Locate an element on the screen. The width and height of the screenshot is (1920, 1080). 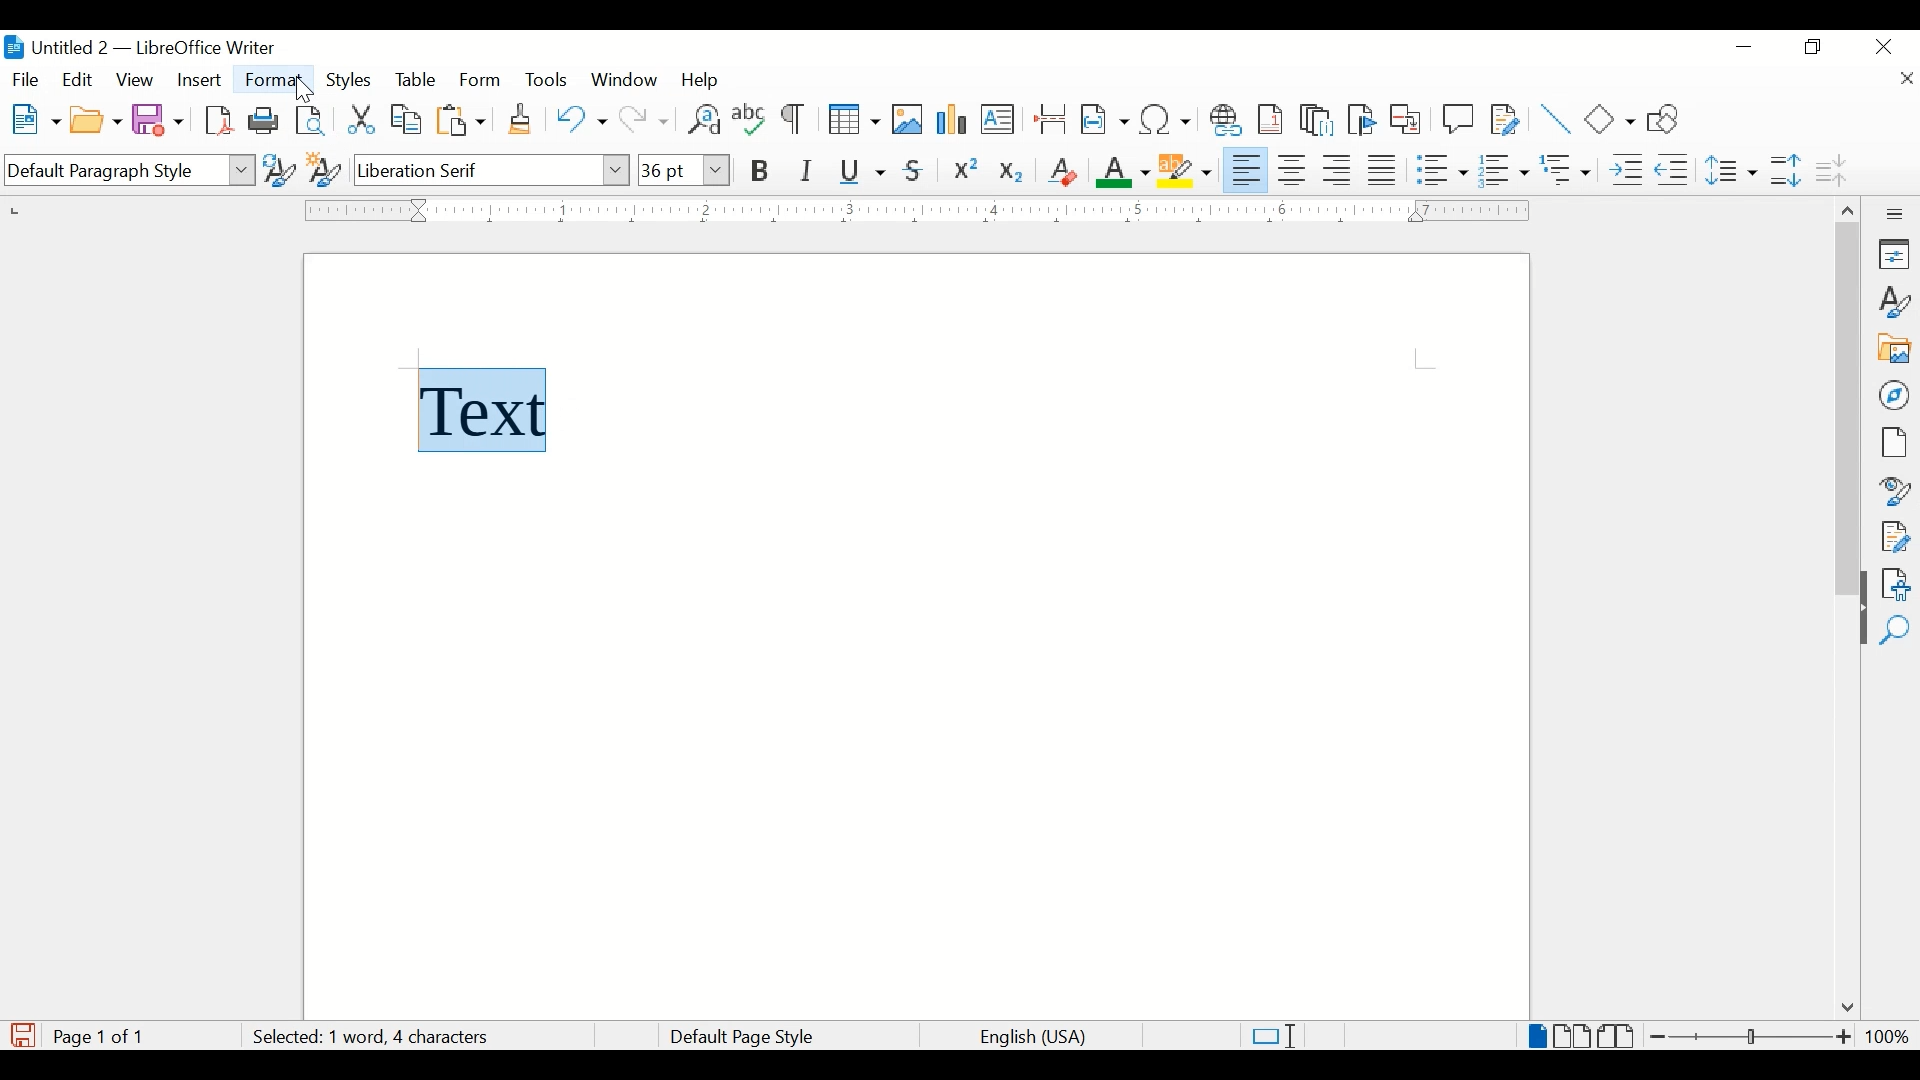
scroll down arrow is located at coordinates (1844, 1009).